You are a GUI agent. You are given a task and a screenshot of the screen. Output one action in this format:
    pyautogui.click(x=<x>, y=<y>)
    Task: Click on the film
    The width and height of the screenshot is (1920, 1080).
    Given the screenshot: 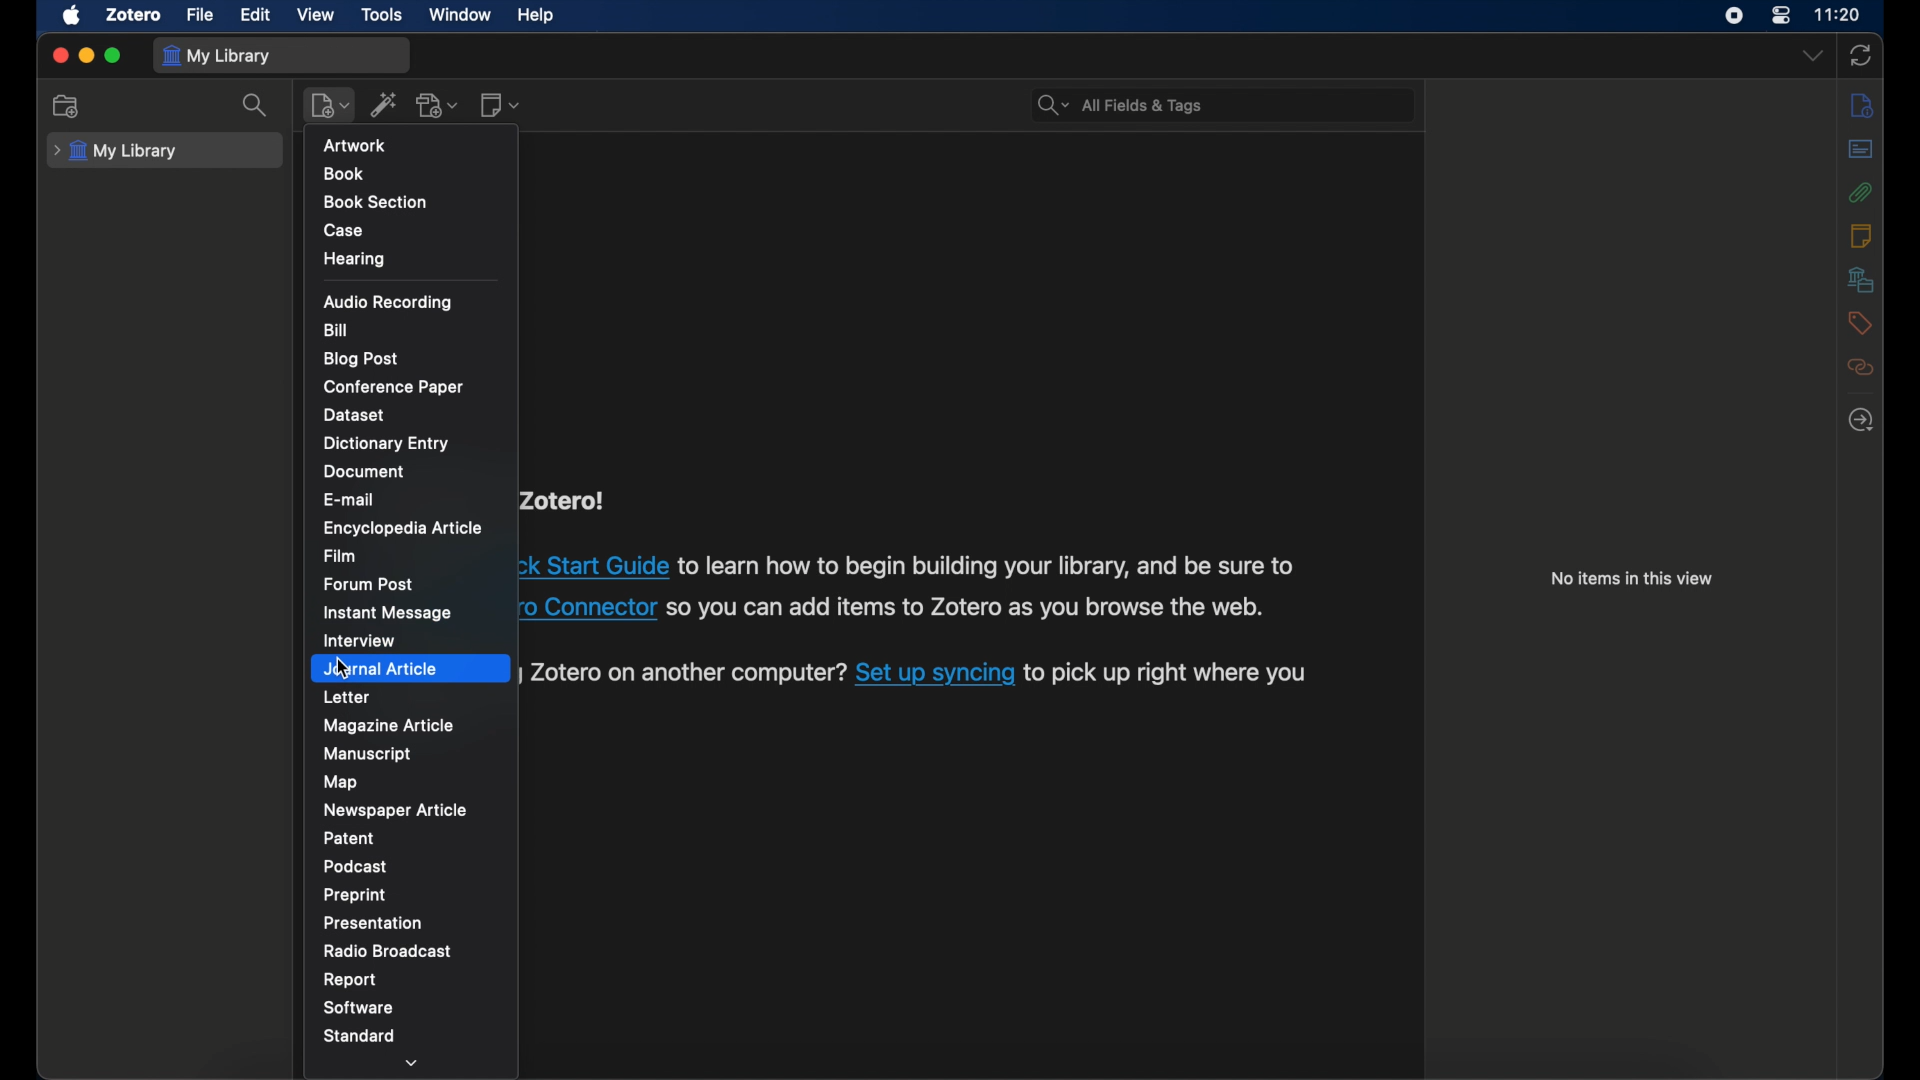 What is the action you would take?
    pyautogui.click(x=341, y=555)
    